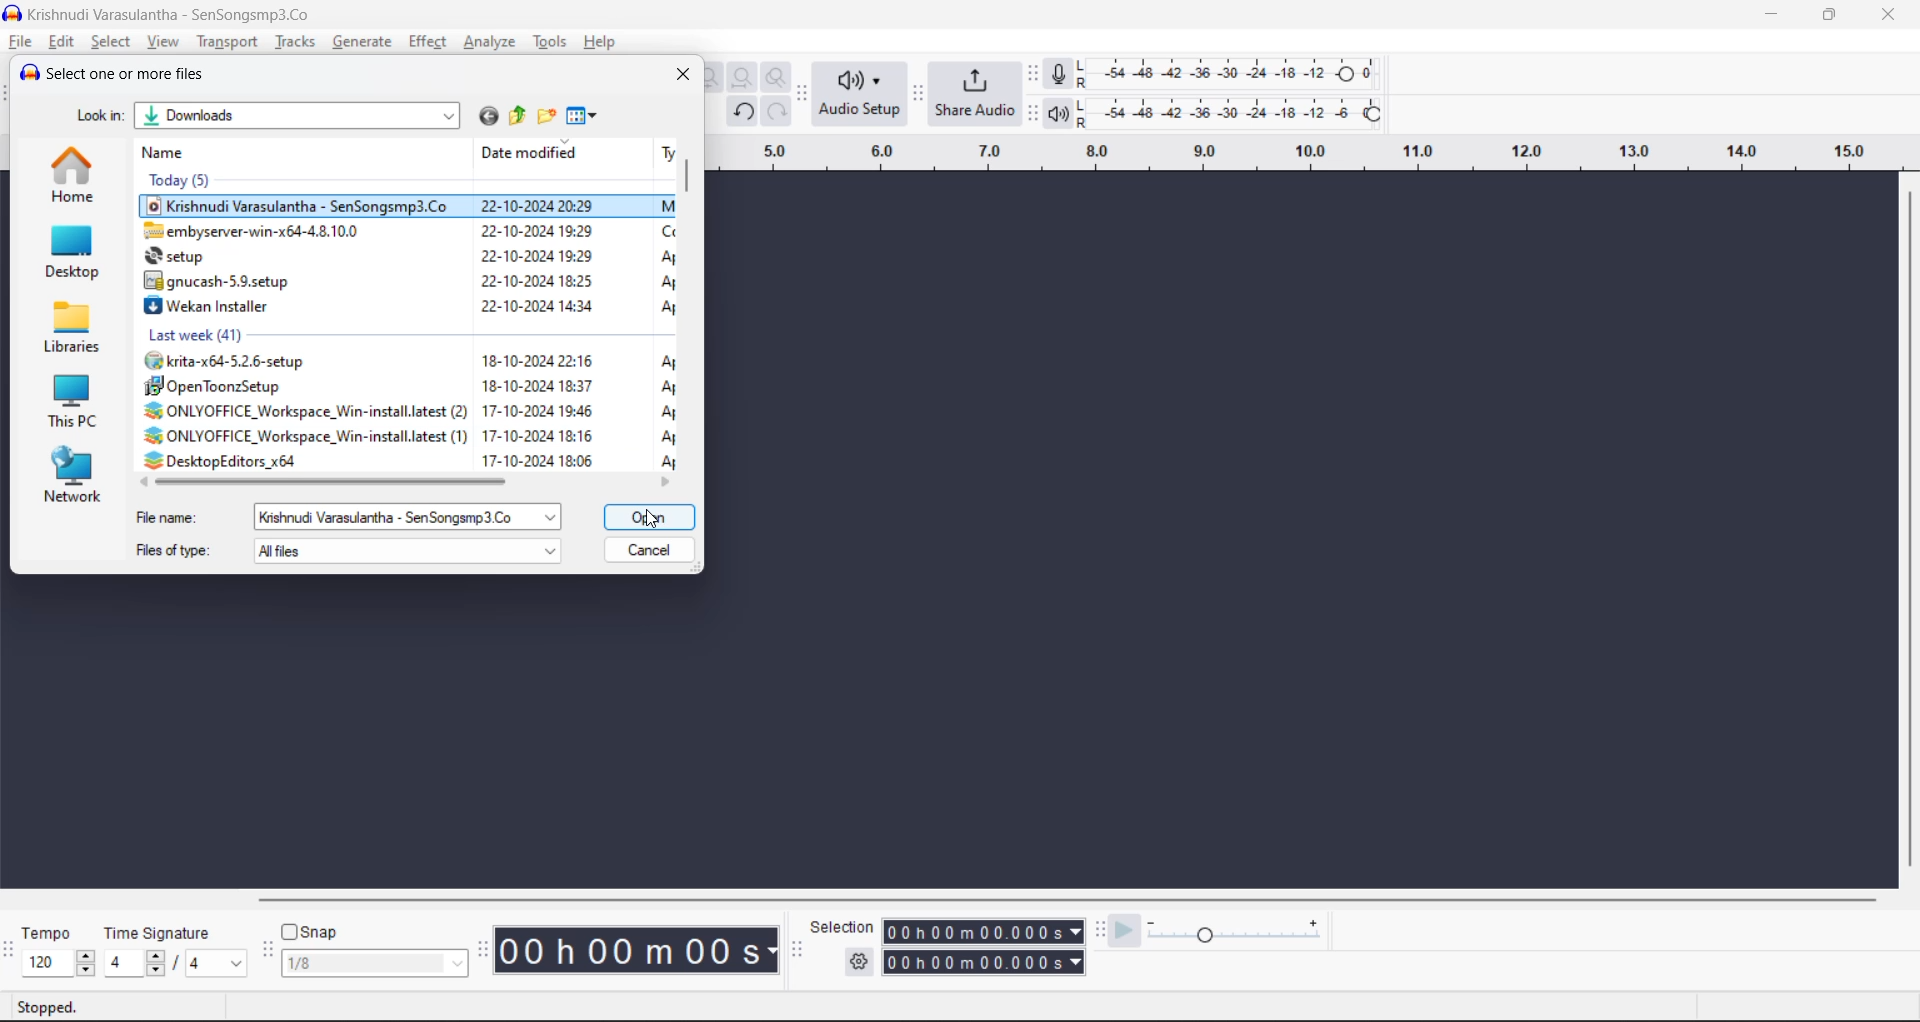 The width and height of the screenshot is (1920, 1022). I want to click on audio setup toolbar, so click(803, 95).